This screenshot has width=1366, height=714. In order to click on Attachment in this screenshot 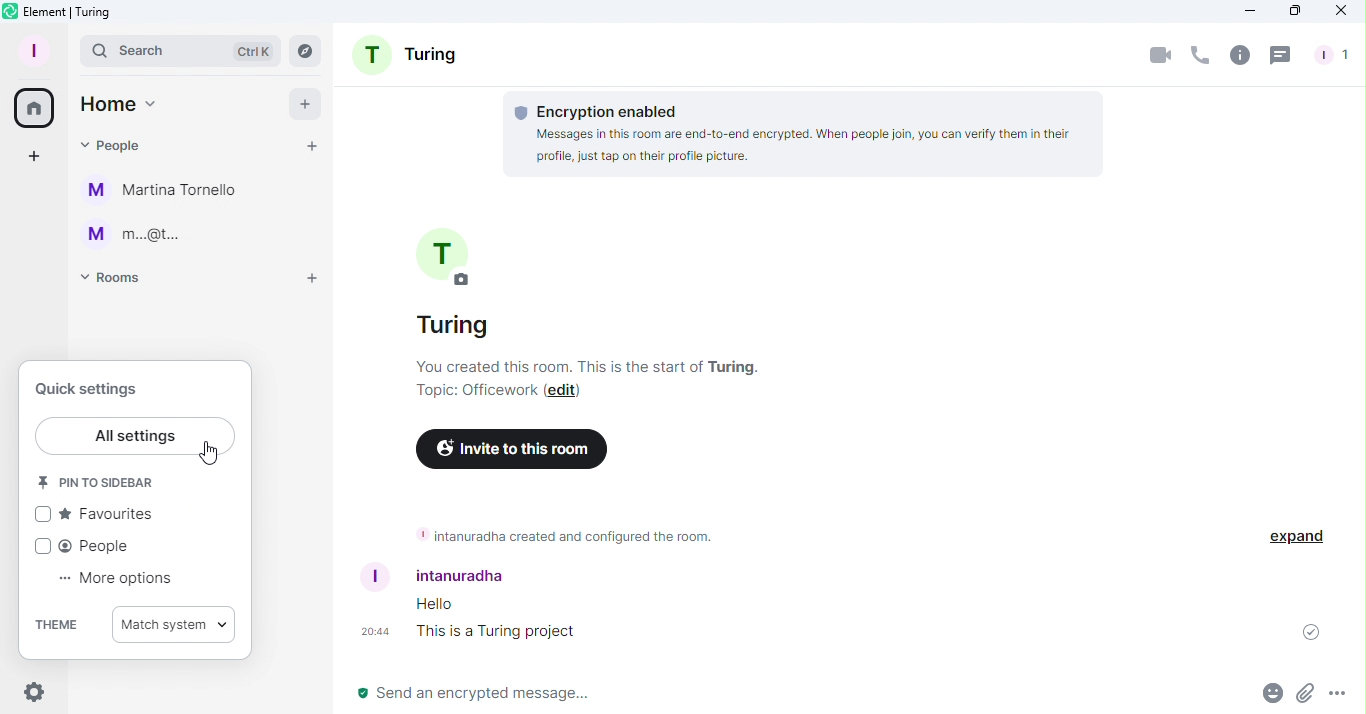, I will do `click(1307, 693)`.